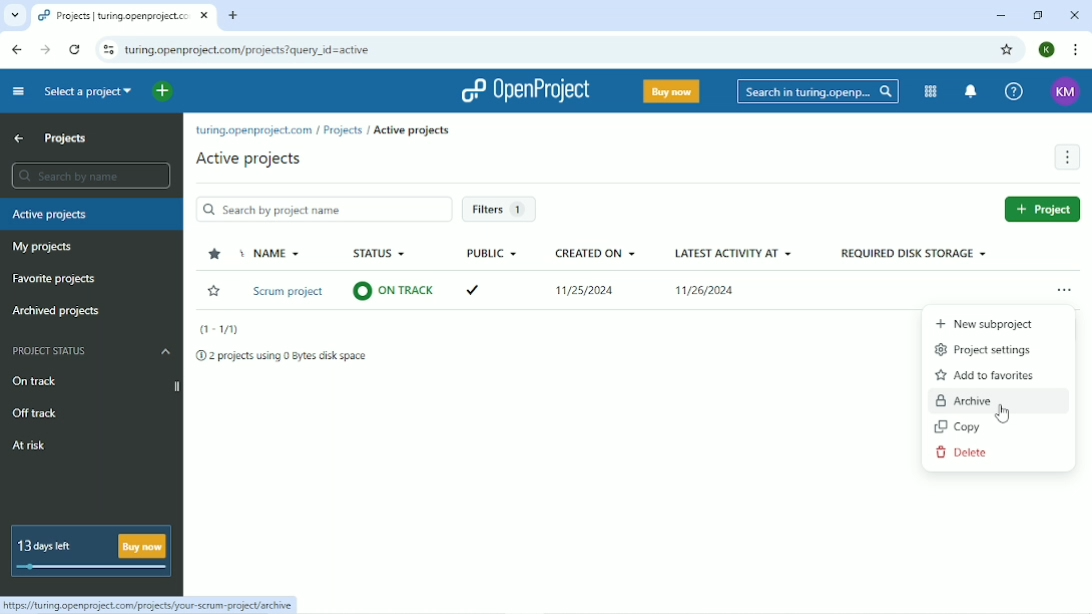 The height and width of the screenshot is (614, 1092). What do you see at coordinates (249, 159) in the screenshot?
I see `Active projects` at bounding box center [249, 159].